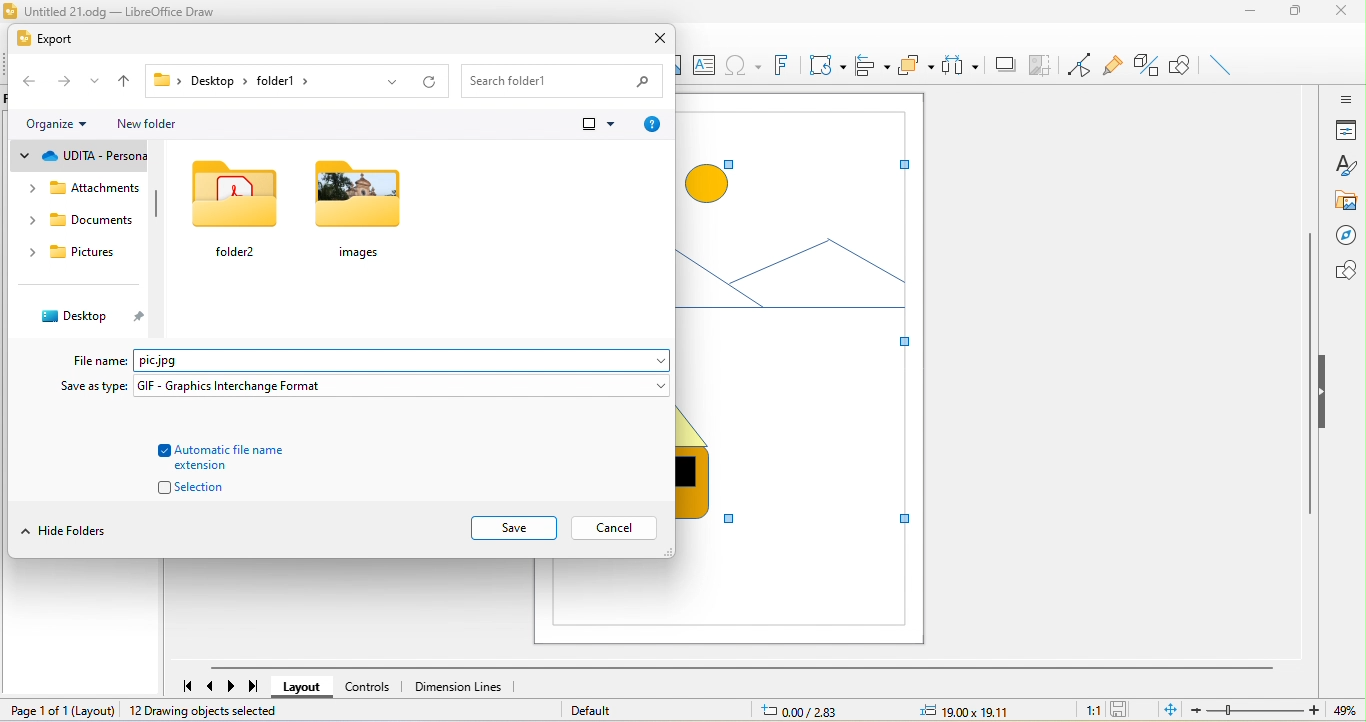 This screenshot has height=722, width=1366. Describe the element at coordinates (596, 123) in the screenshot. I see `change view` at that location.